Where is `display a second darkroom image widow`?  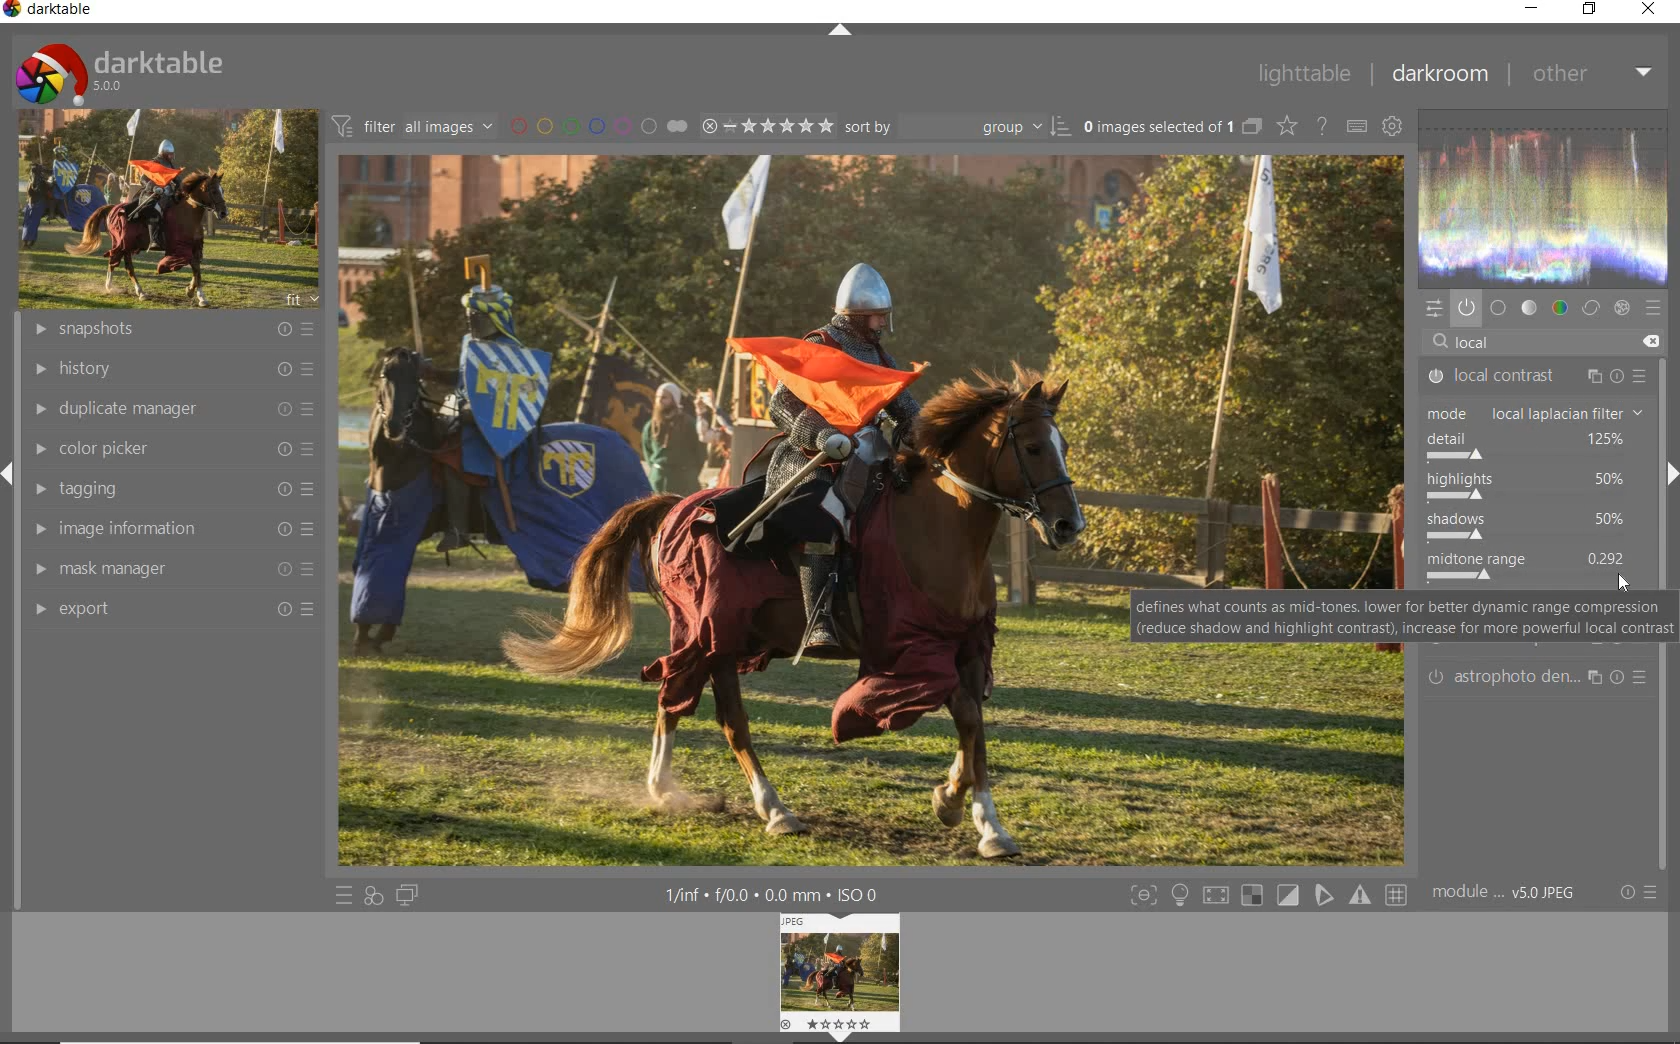 display a second darkroom image widow is located at coordinates (409, 895).